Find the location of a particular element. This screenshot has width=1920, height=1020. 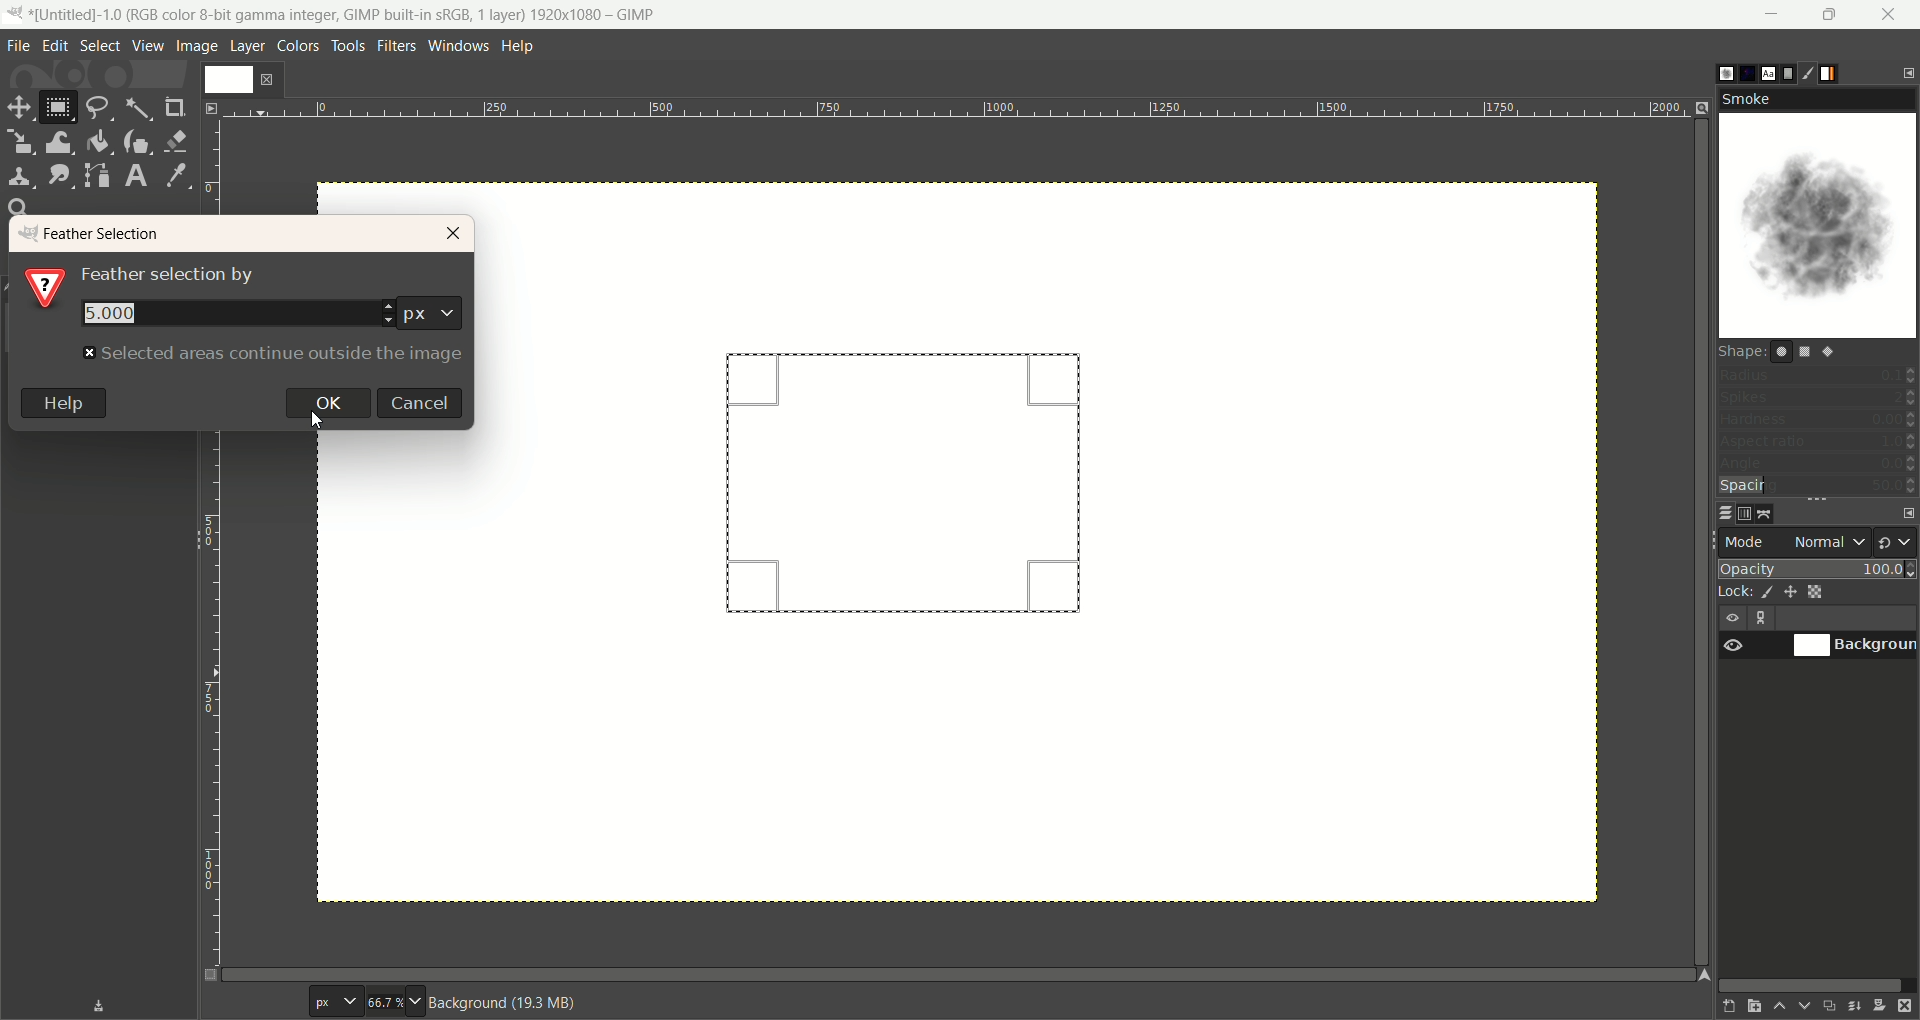

canvas is located at coordinates (1046, 553).